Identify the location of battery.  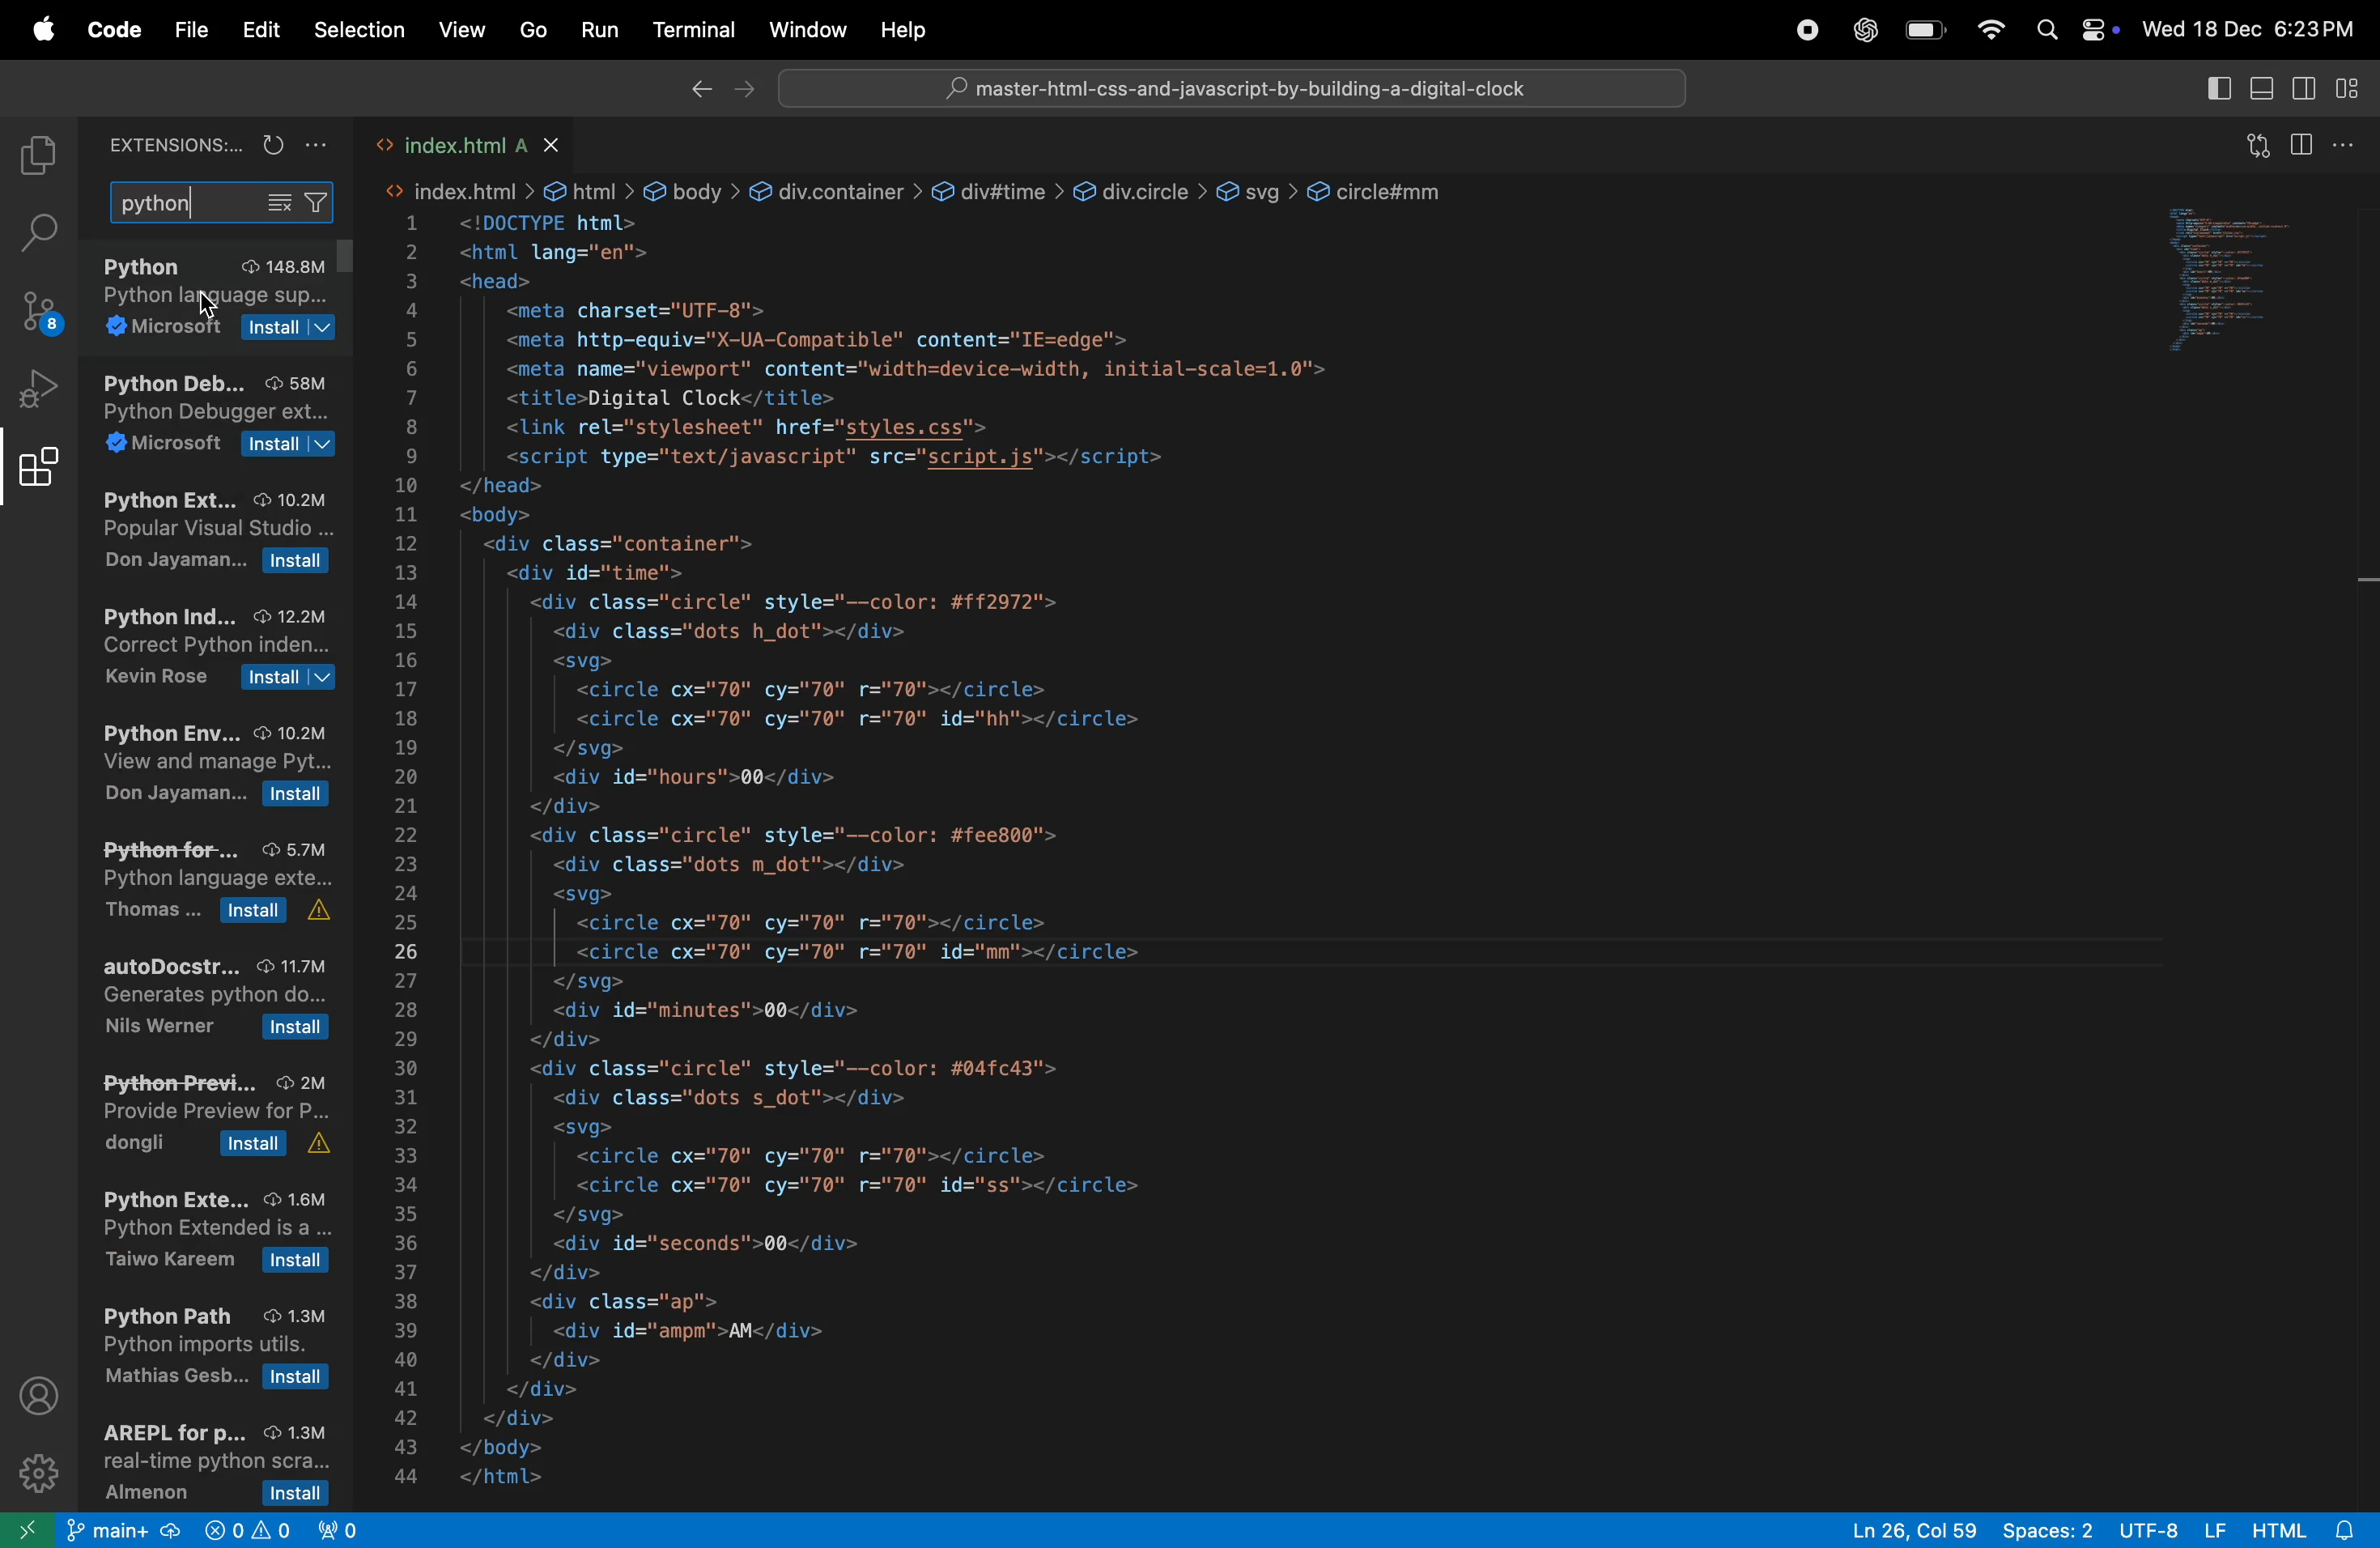
(1925, 33).